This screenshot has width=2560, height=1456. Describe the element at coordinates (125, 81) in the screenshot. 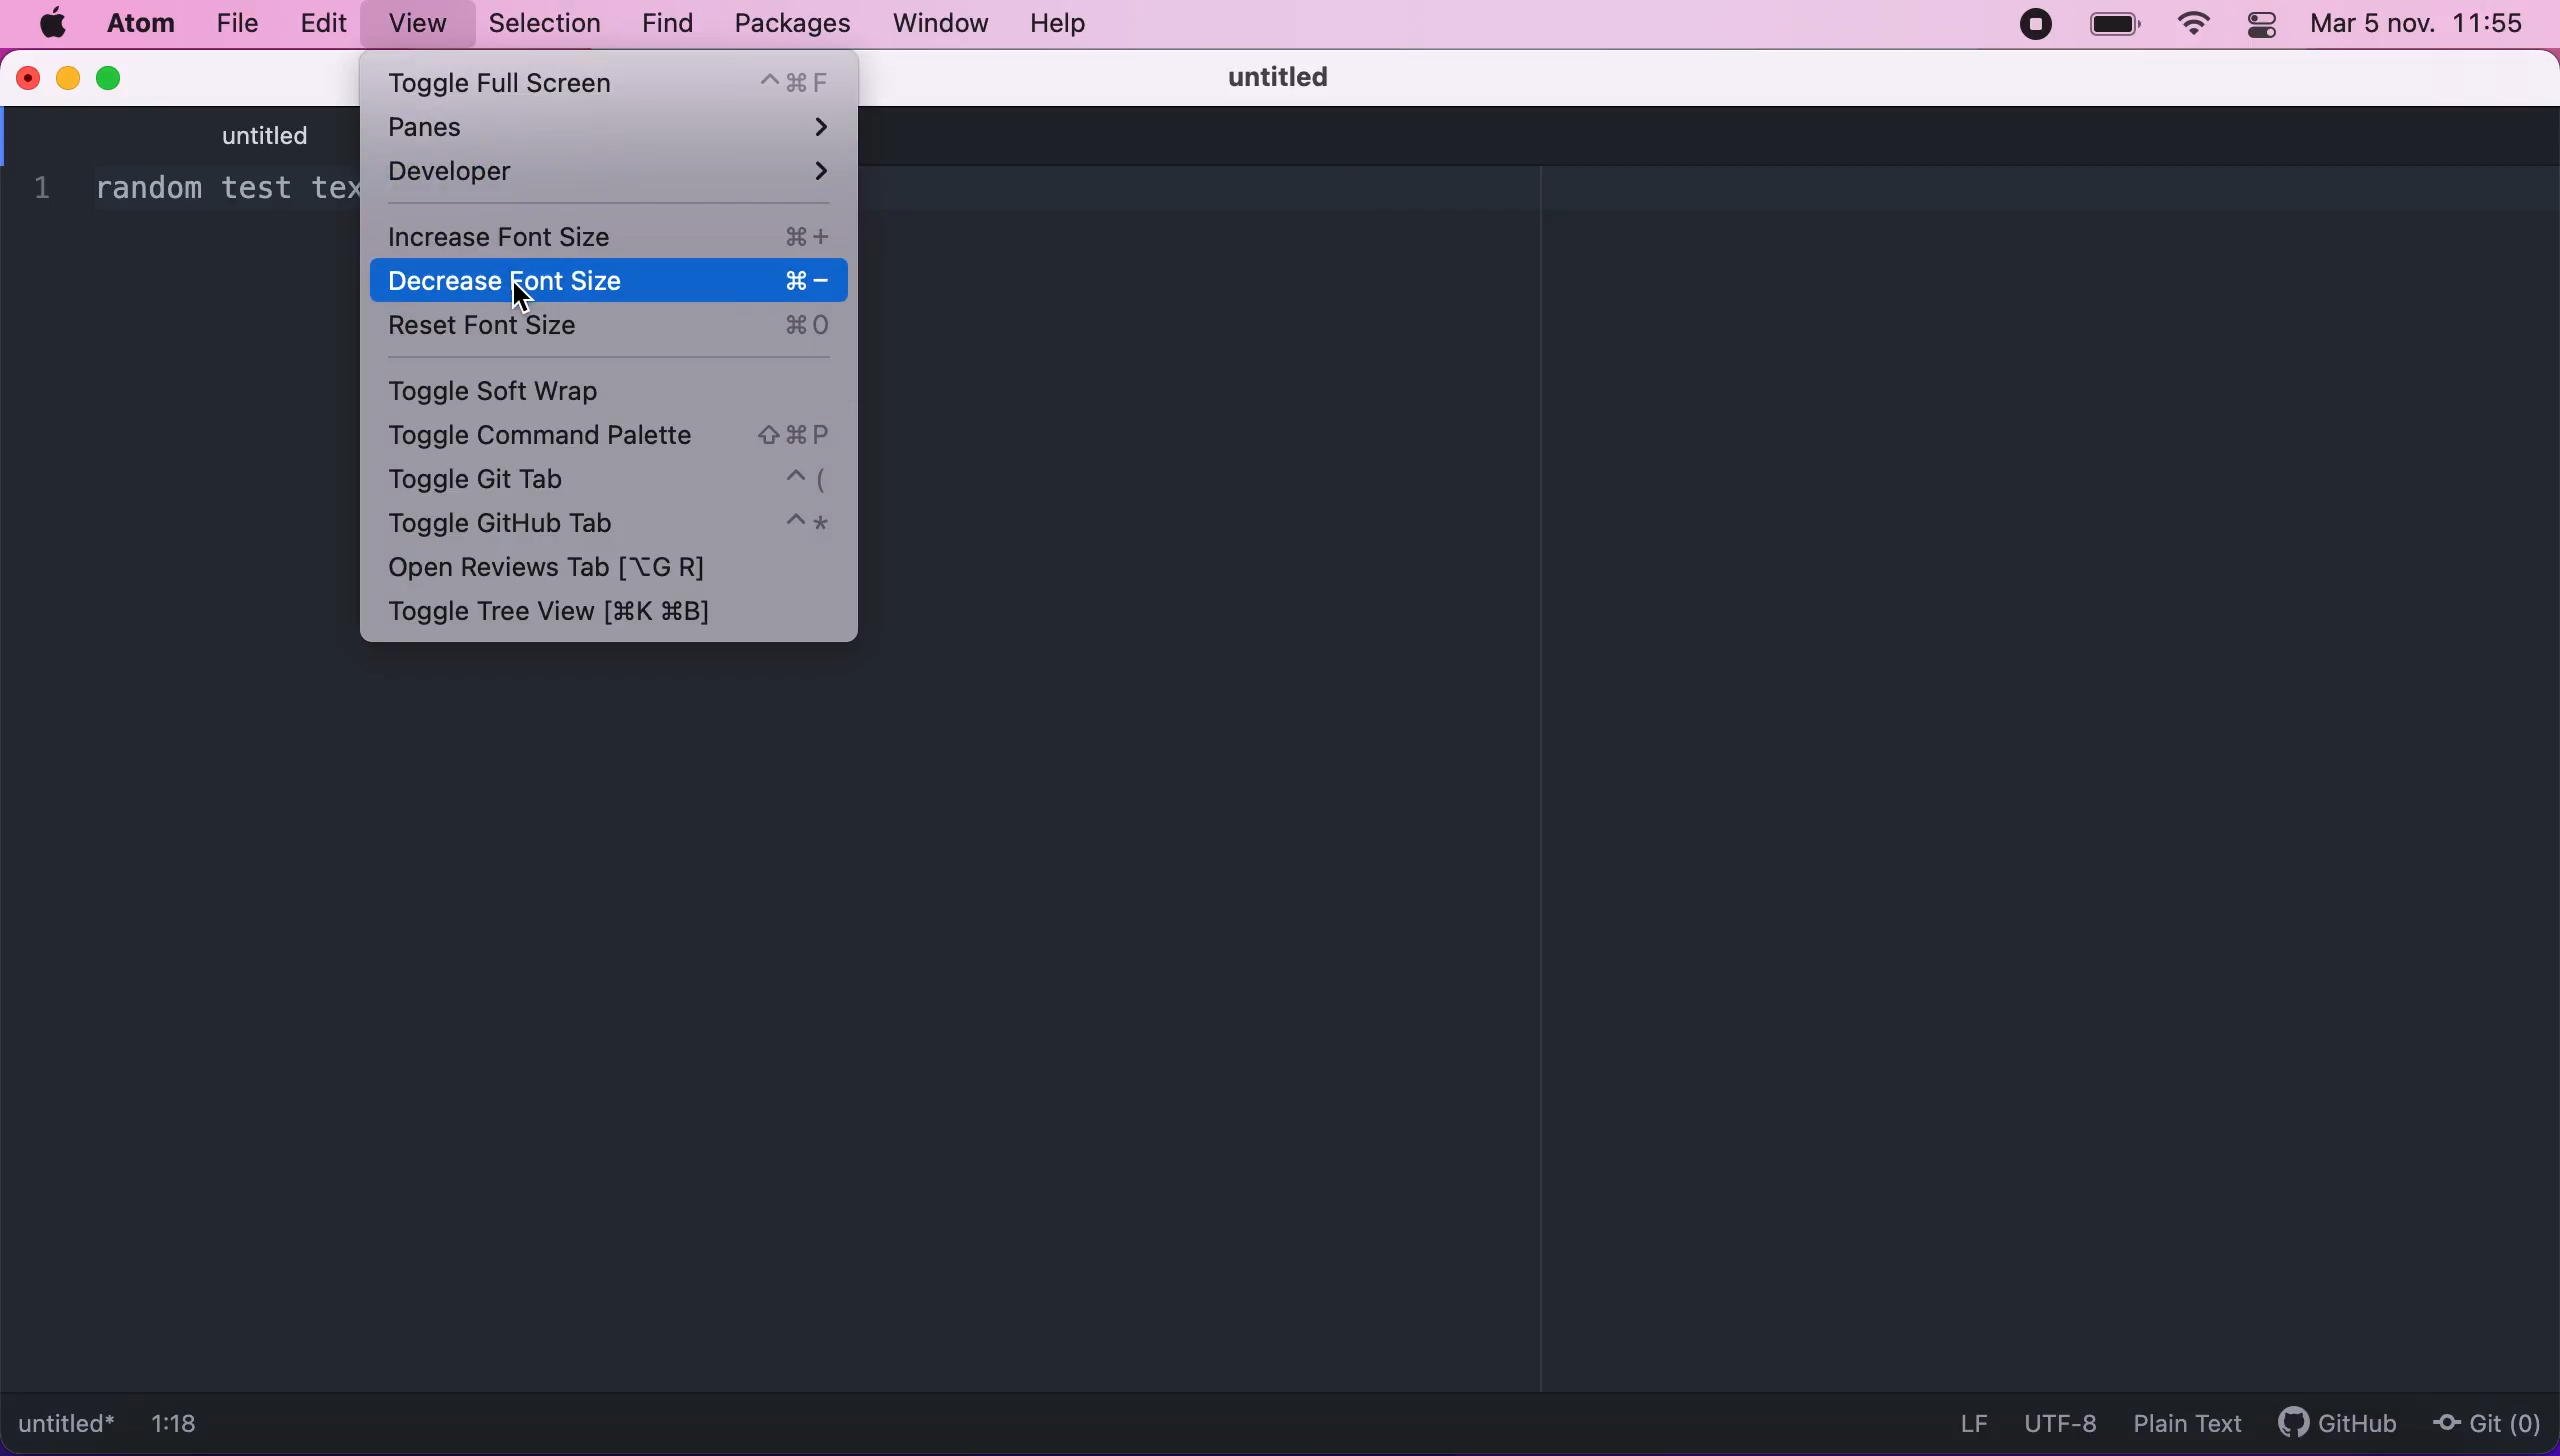

I see `maximize` at that location.